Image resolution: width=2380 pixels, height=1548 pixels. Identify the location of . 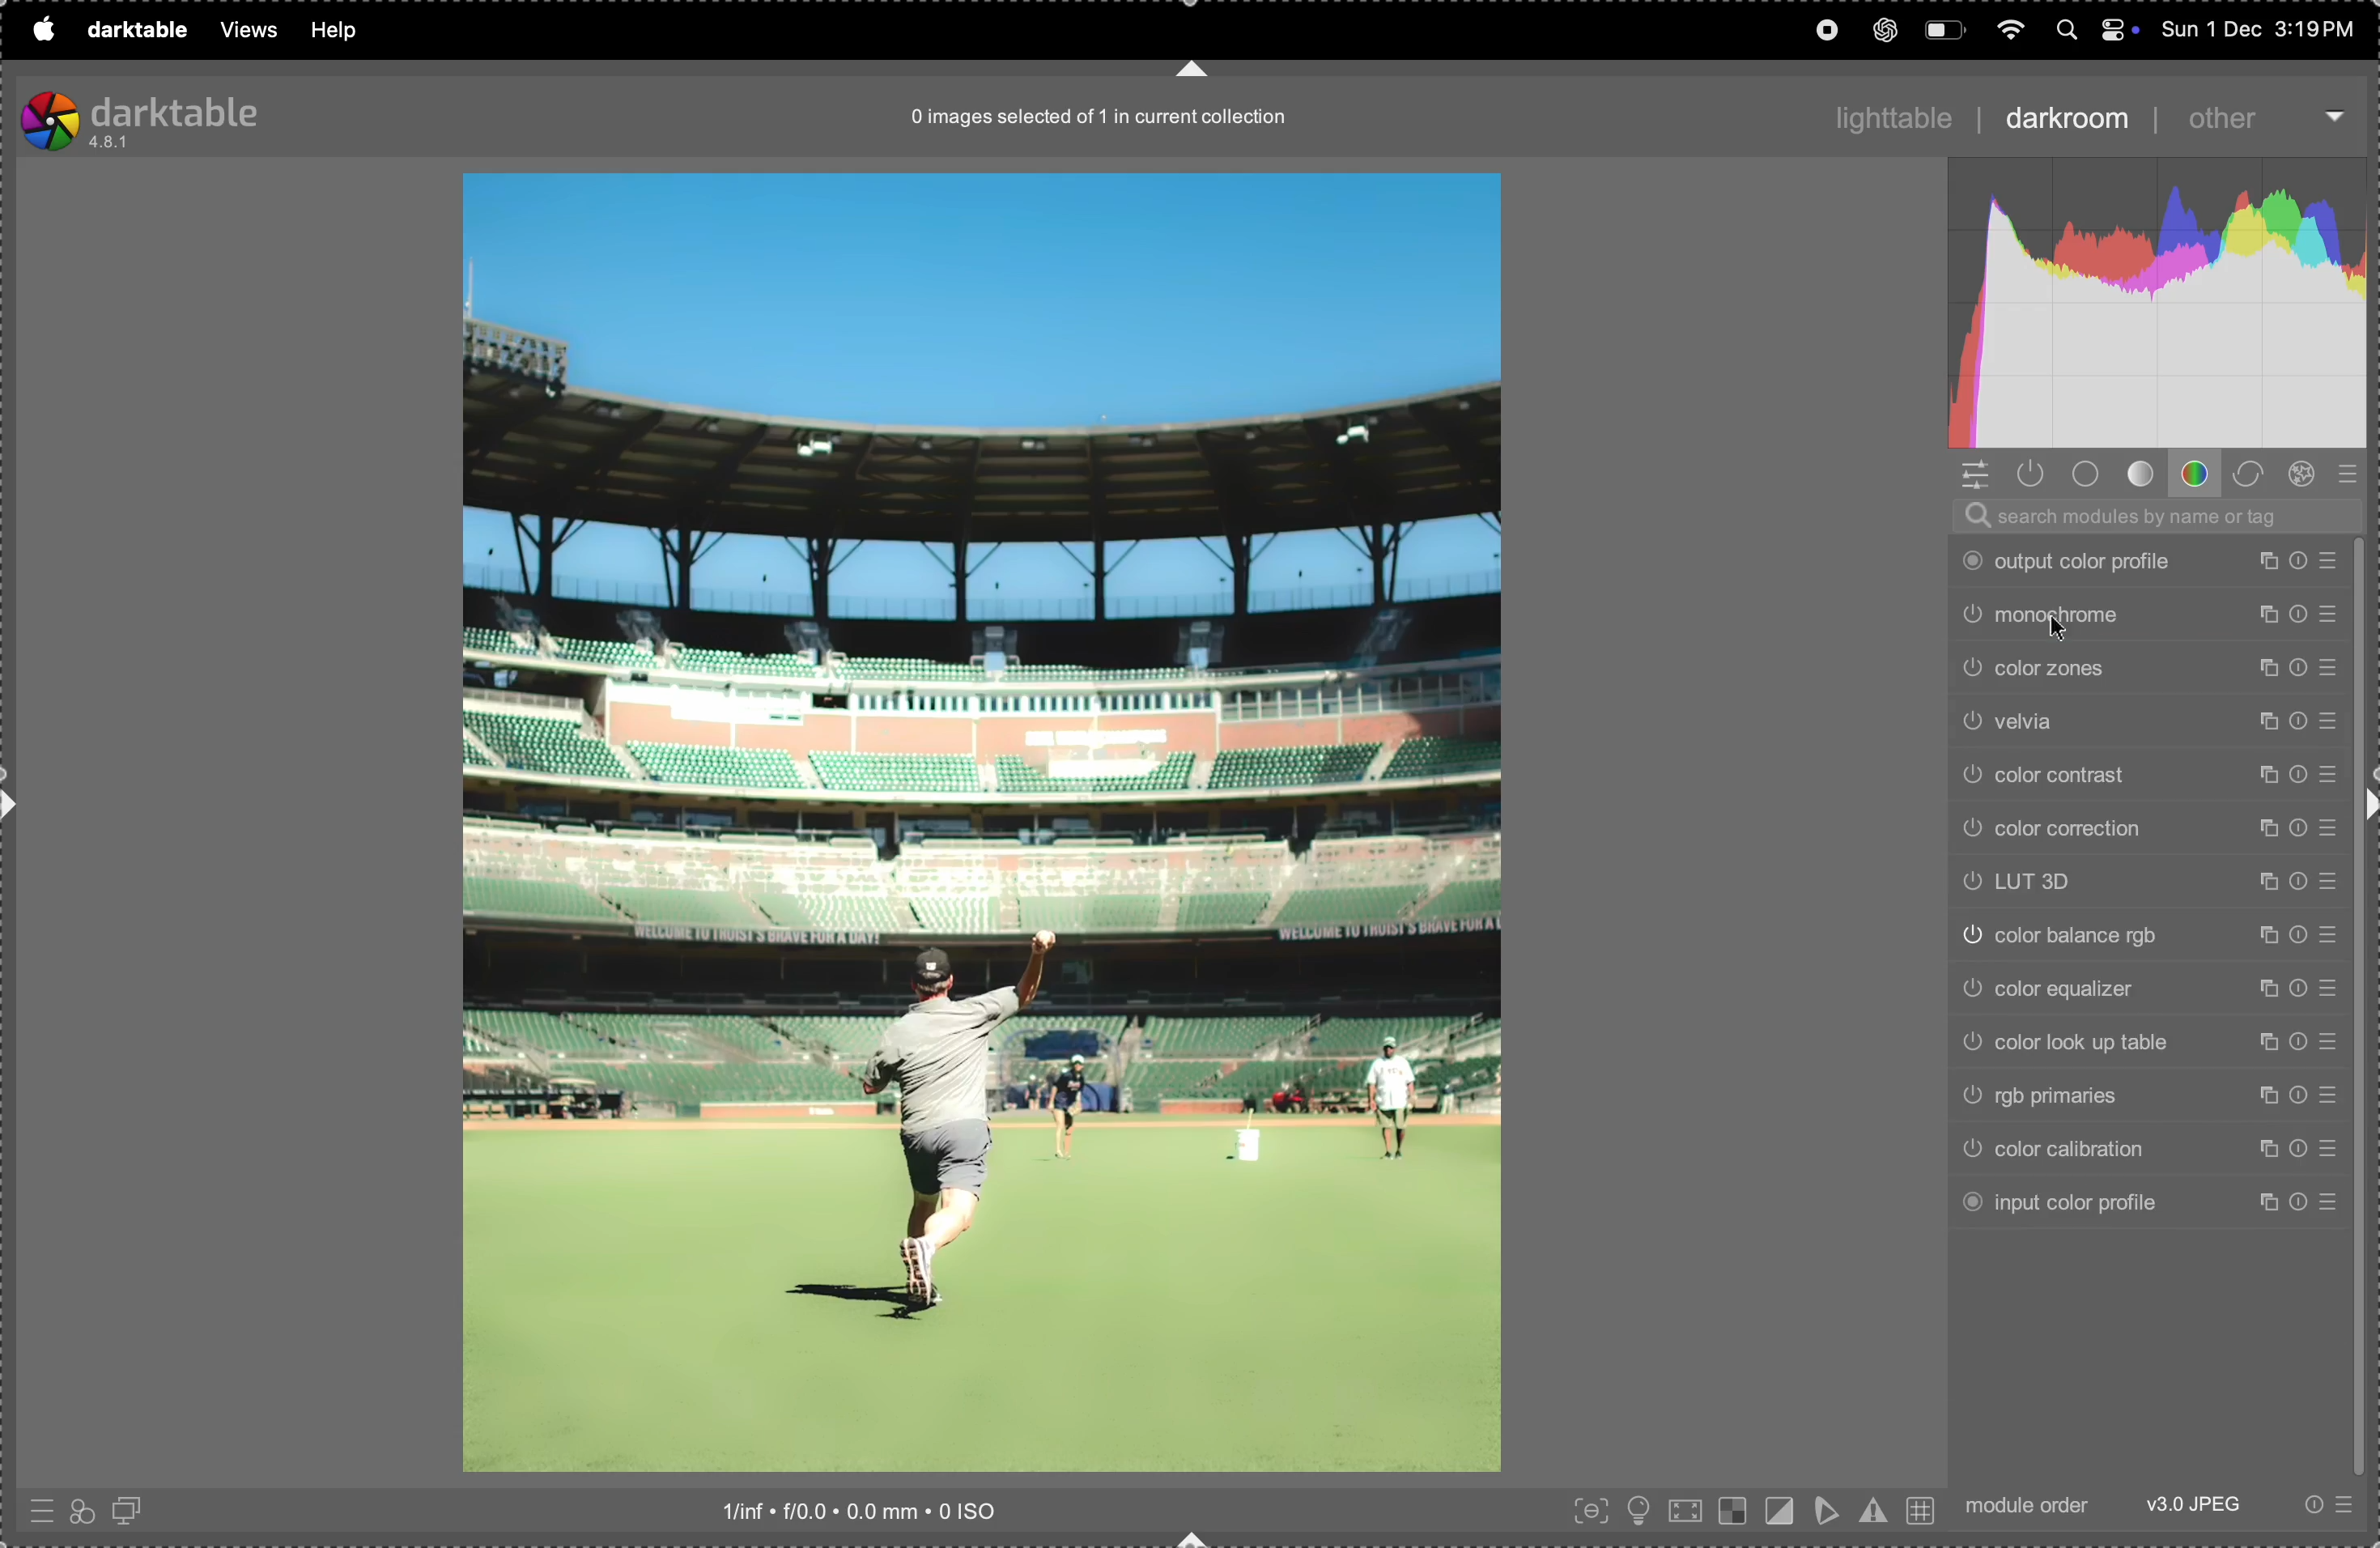
(1189, 71).